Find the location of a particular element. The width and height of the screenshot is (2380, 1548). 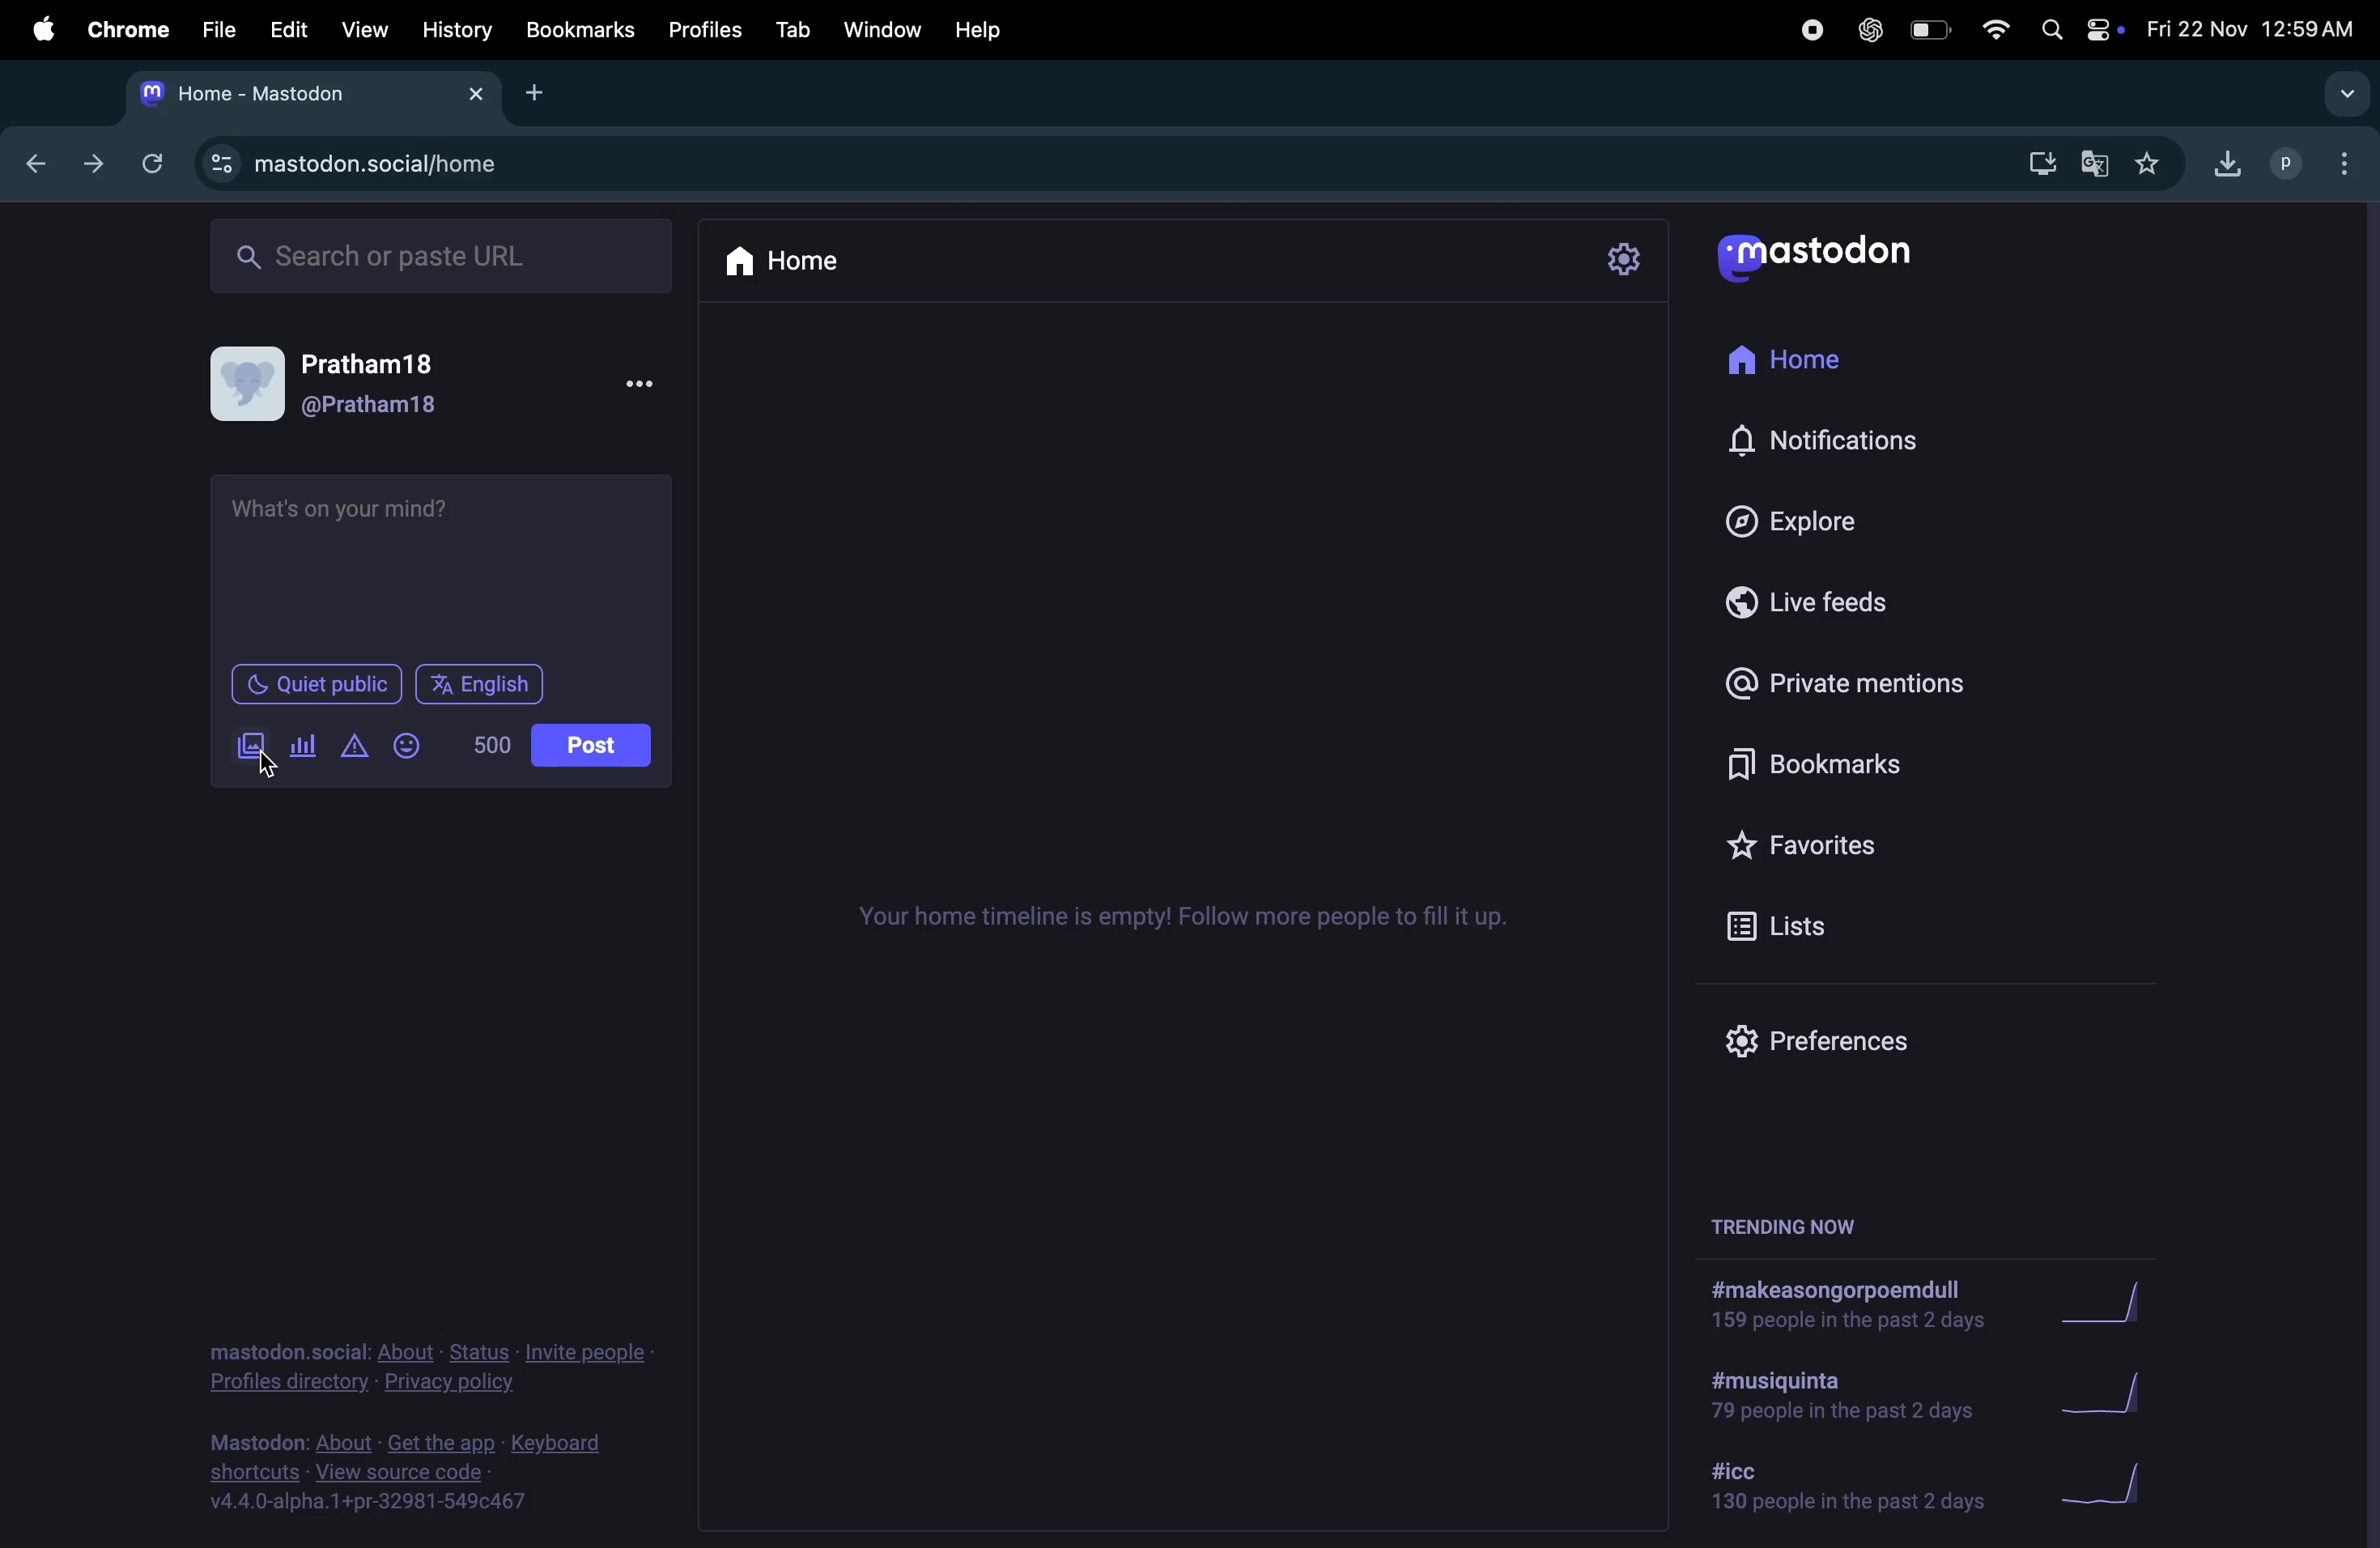

mastodon.social is located at coordinates (286, 1351).